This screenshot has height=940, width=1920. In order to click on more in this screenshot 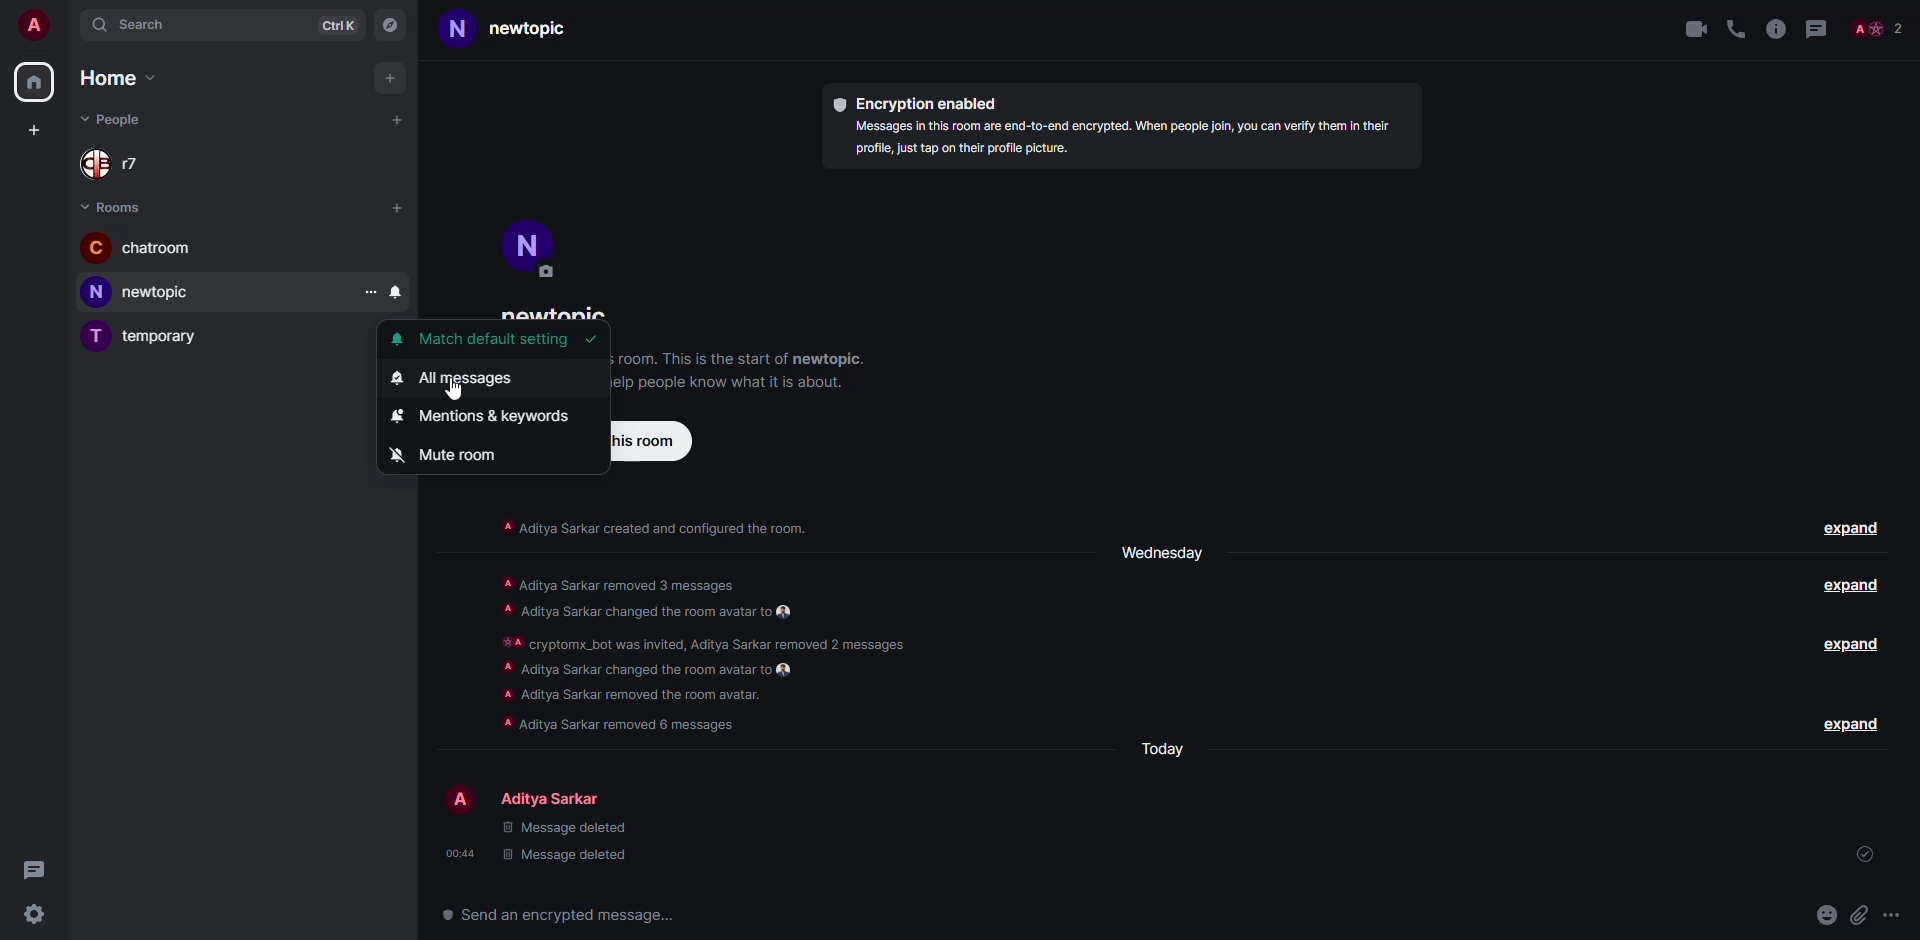, I will do `click(373, 291)`.